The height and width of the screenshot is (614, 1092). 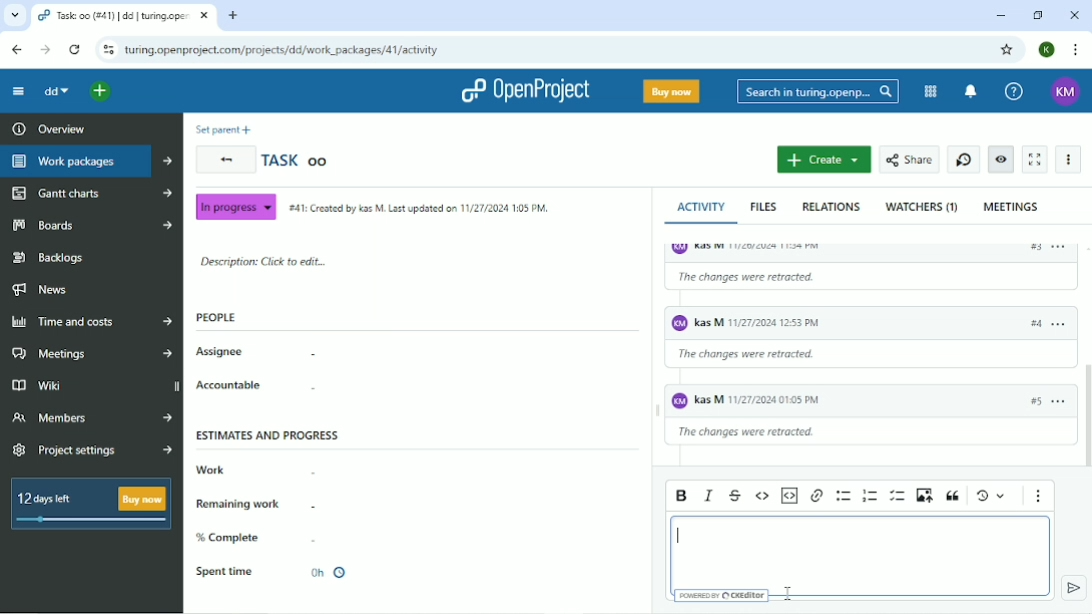 I want to click on options, so click(x=1056, y=404).